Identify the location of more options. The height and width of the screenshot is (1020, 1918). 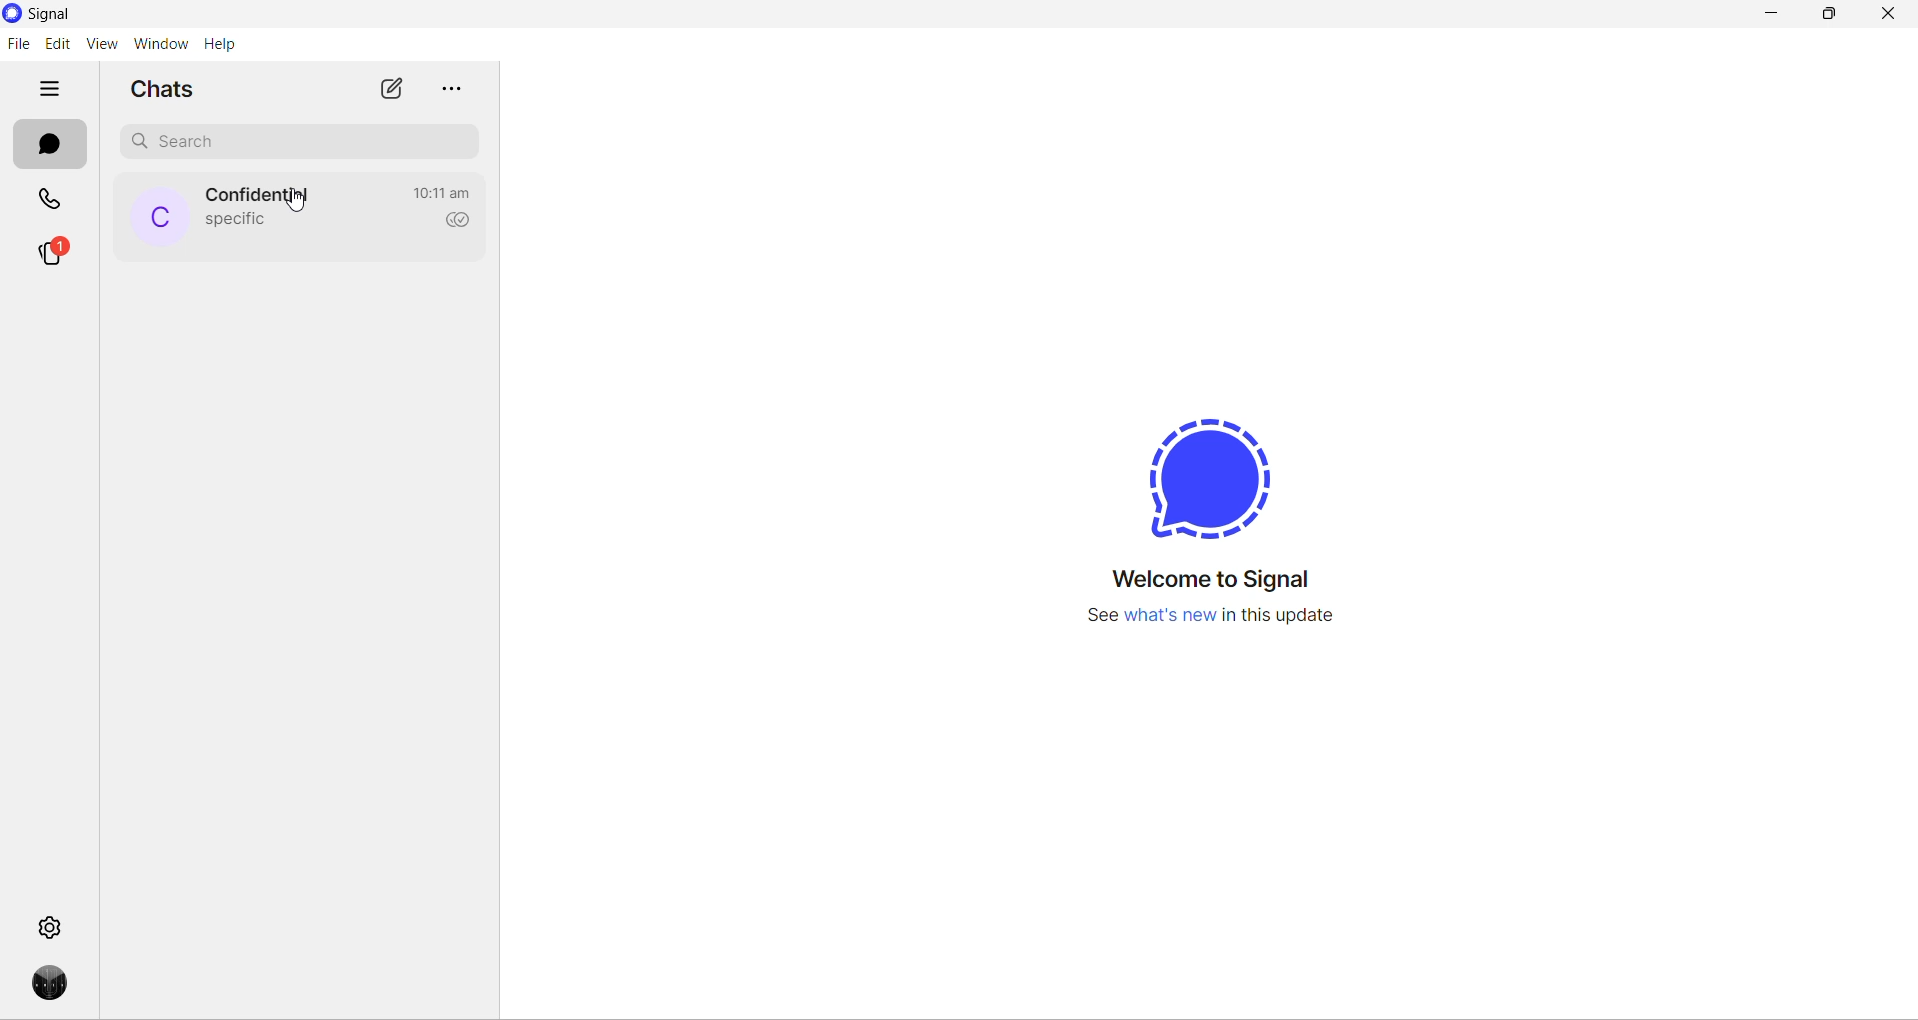
(449, 91).